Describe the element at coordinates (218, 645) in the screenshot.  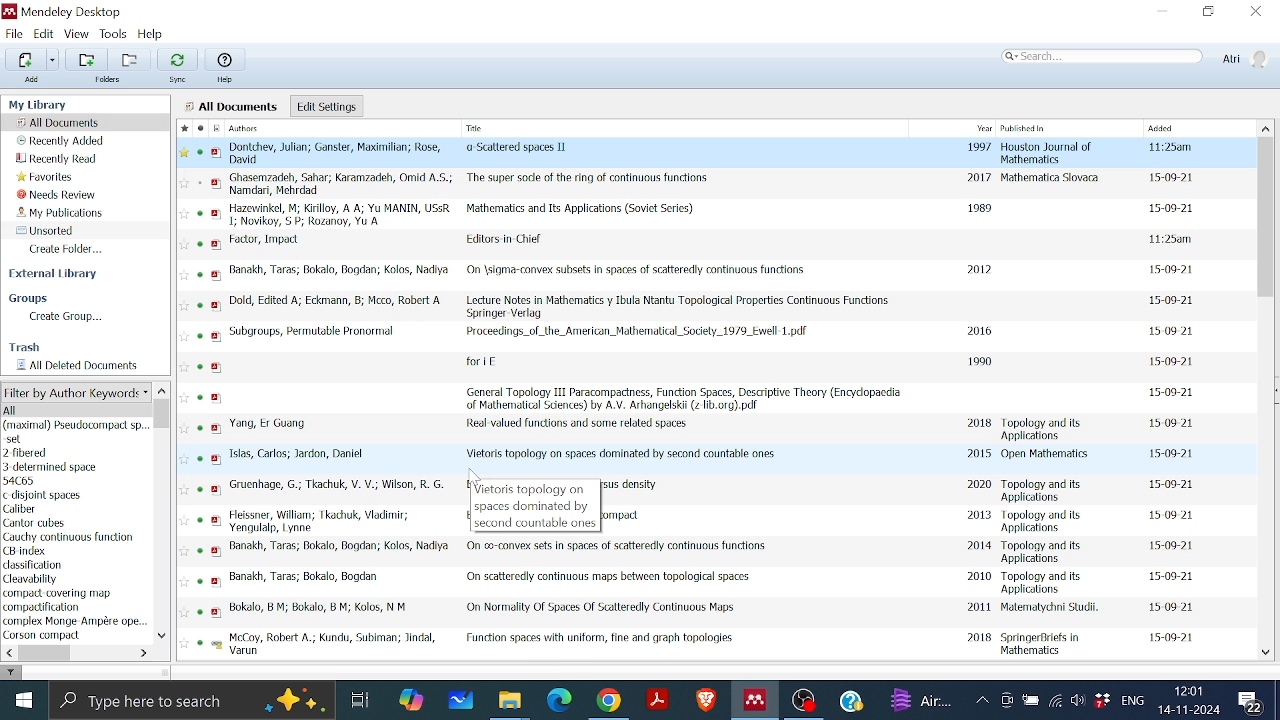
I see `pdf` at that location.